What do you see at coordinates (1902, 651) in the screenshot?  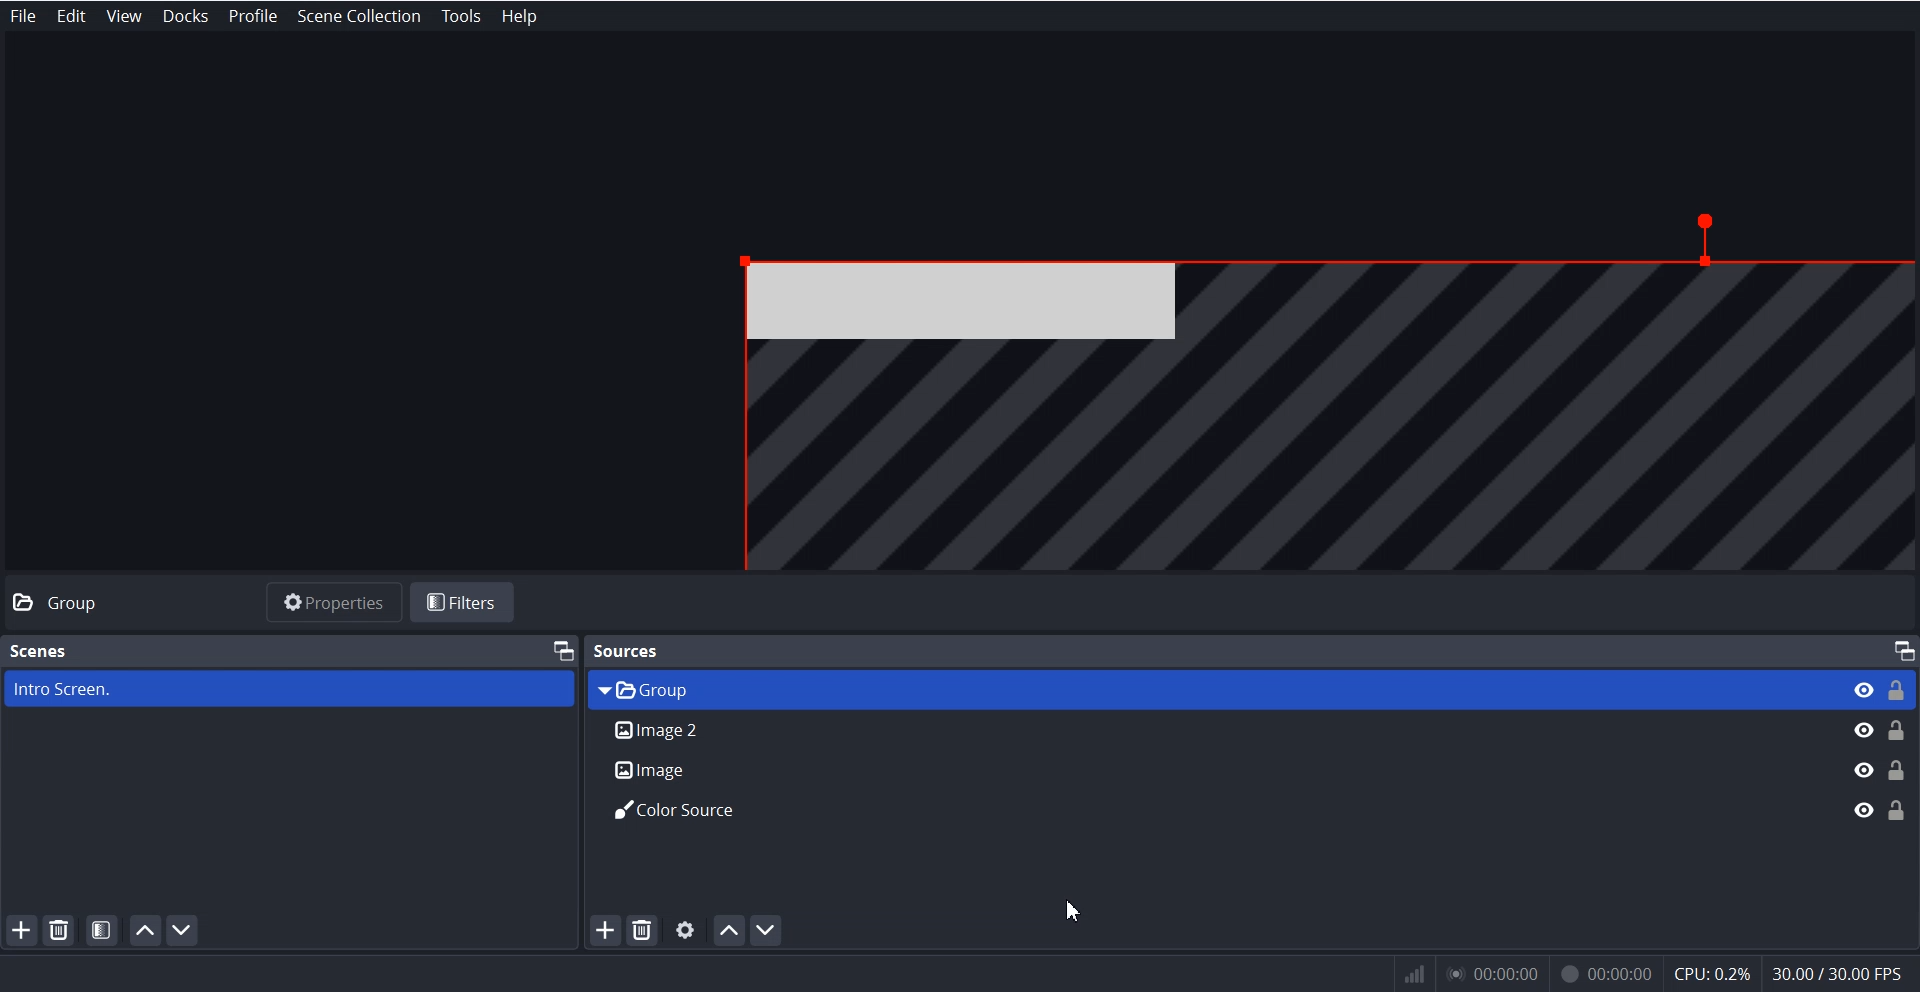 I see `Maximize` at bounding box center [1902, 651].